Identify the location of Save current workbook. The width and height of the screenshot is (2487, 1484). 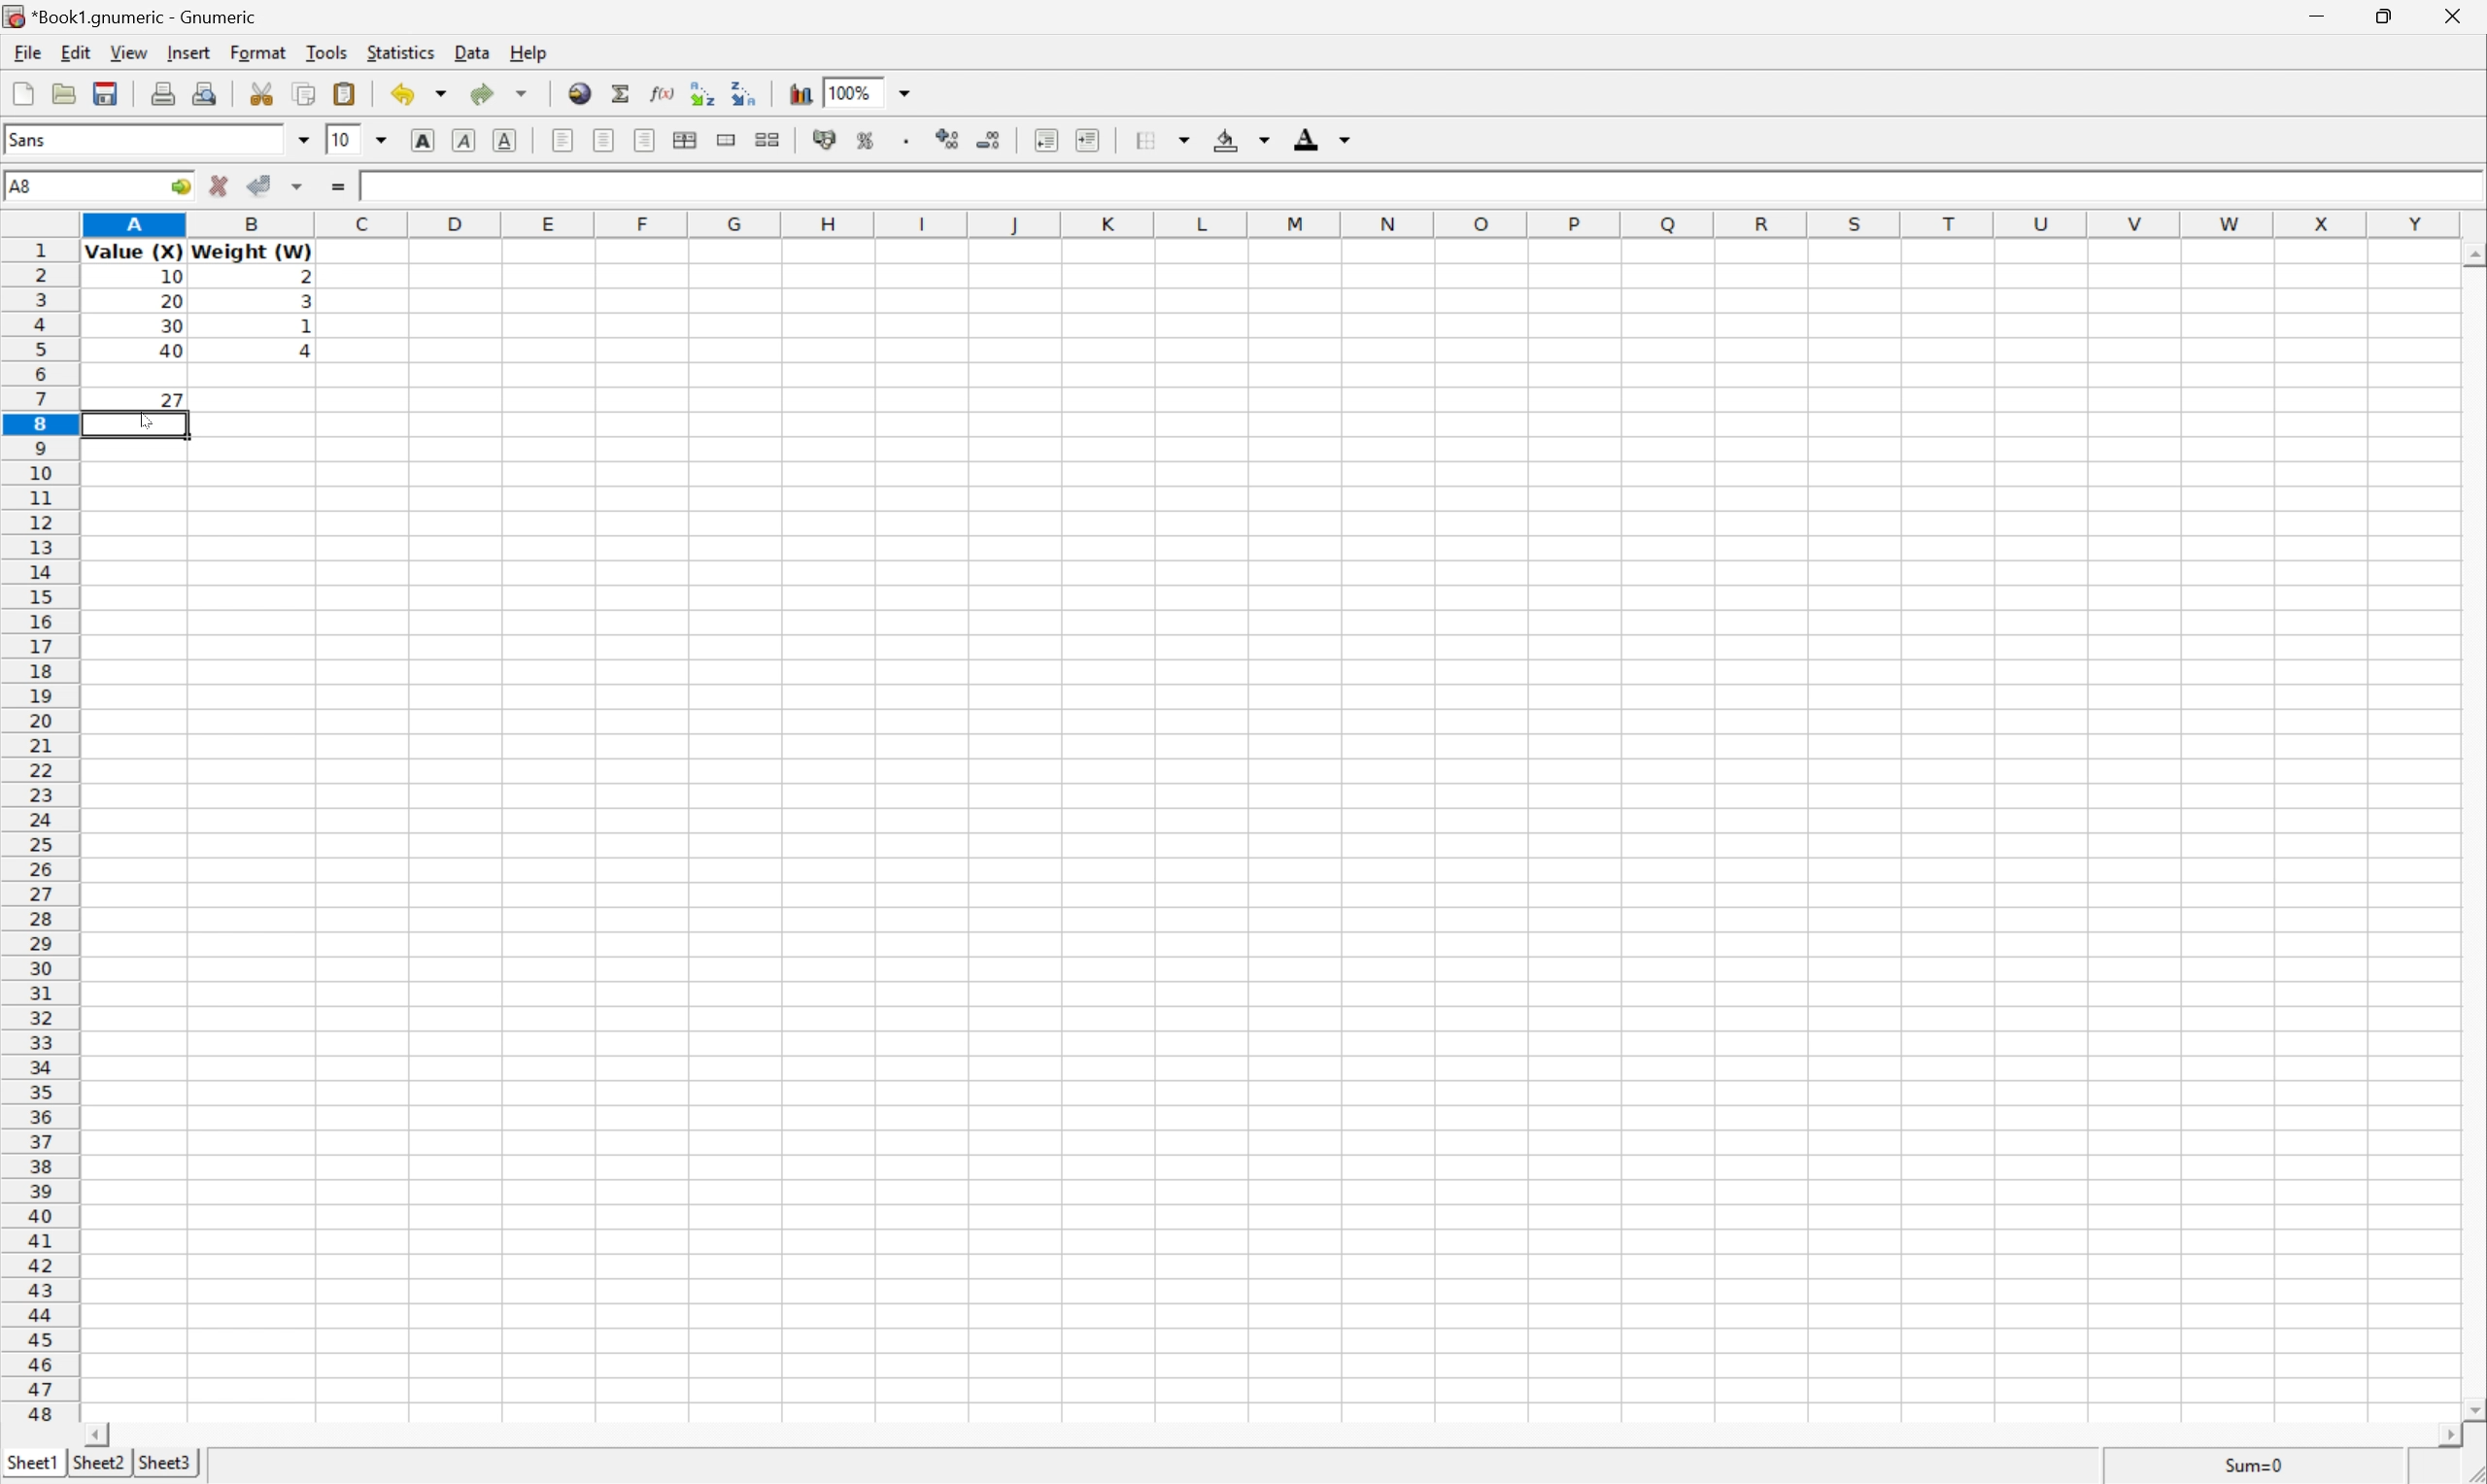
(107, 96).